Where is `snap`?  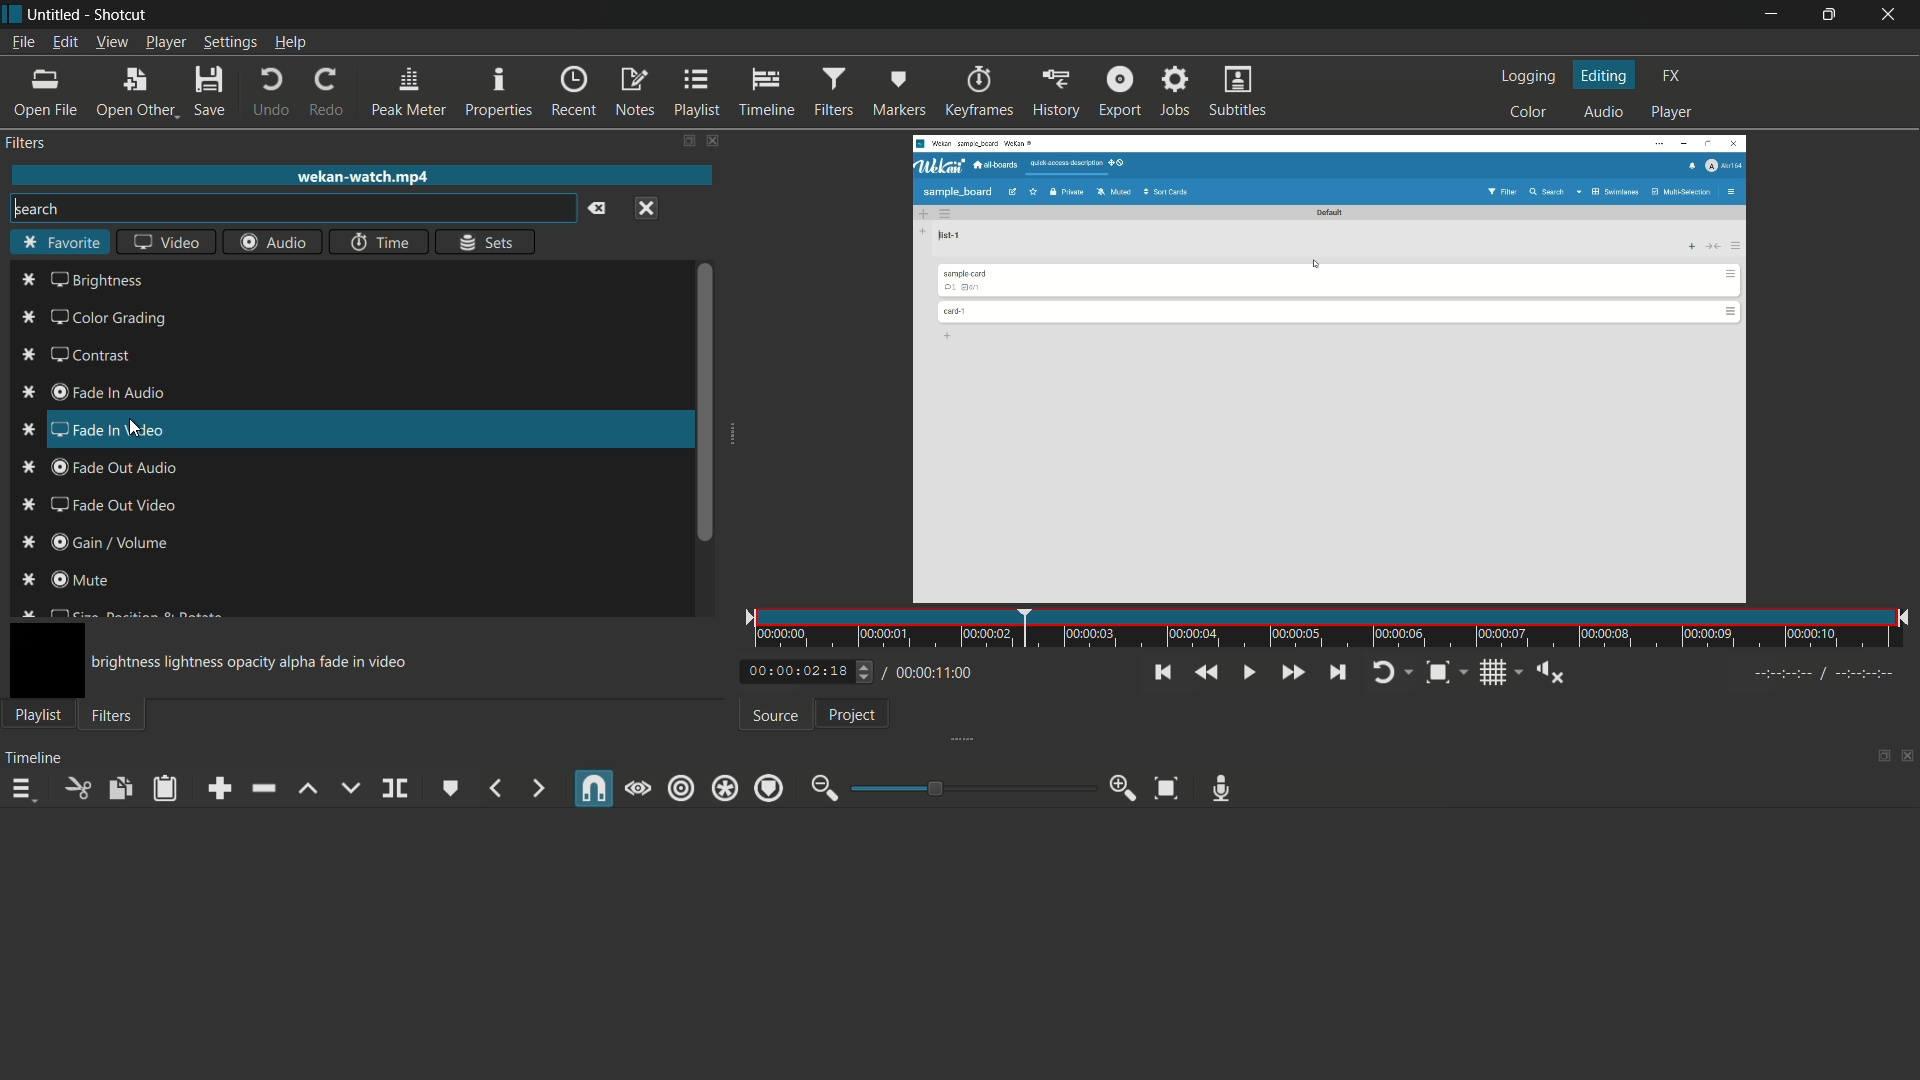
snap is located at coordinates (596, 788).